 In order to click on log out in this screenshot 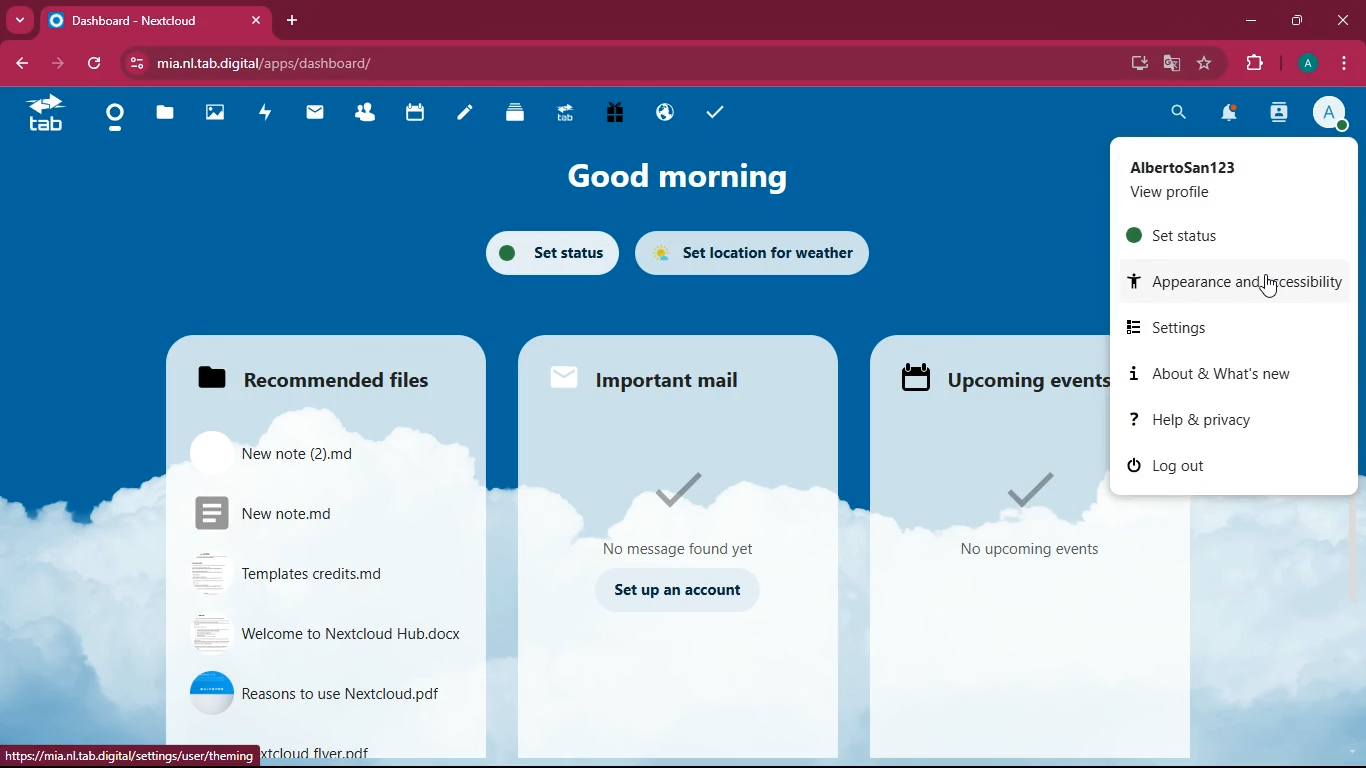, I will do `click(1194, 464)`.